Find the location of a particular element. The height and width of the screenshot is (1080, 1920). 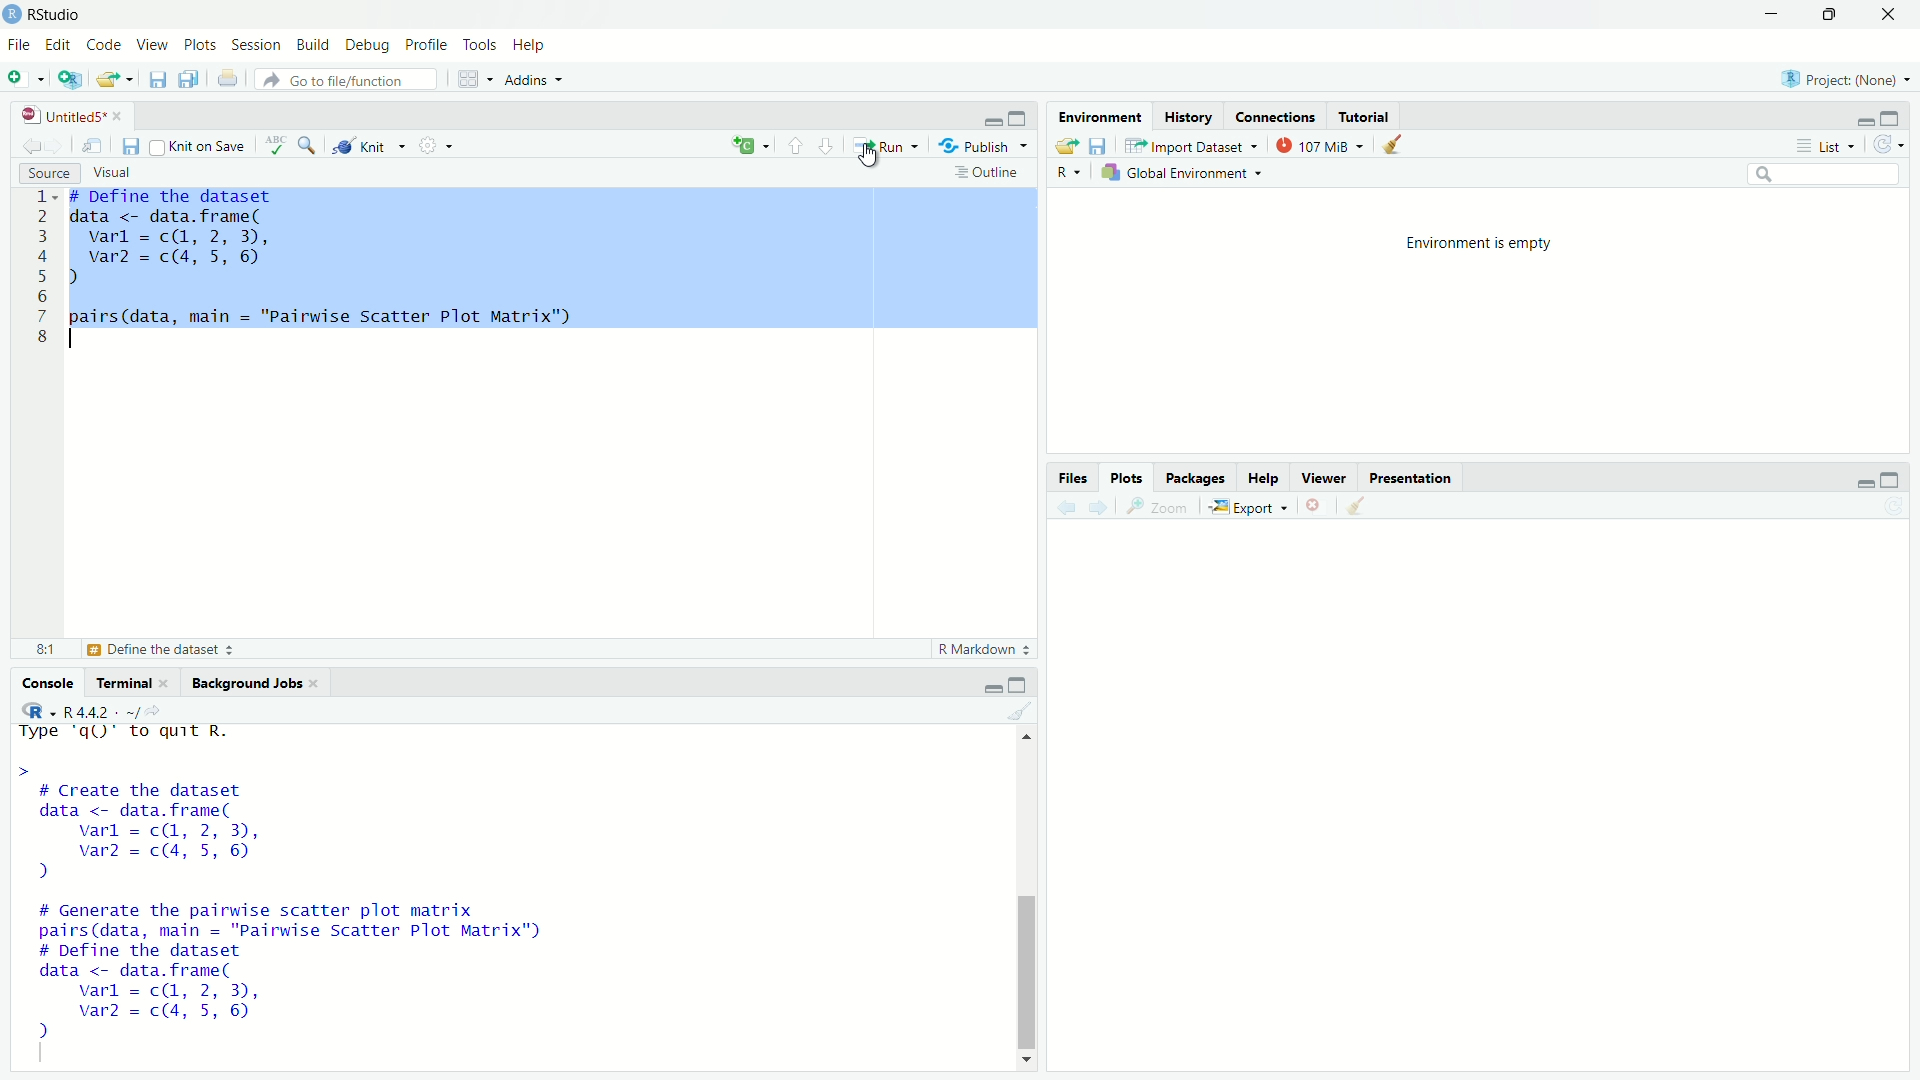

Refresh current plot is located at coordinates (1893, 506).